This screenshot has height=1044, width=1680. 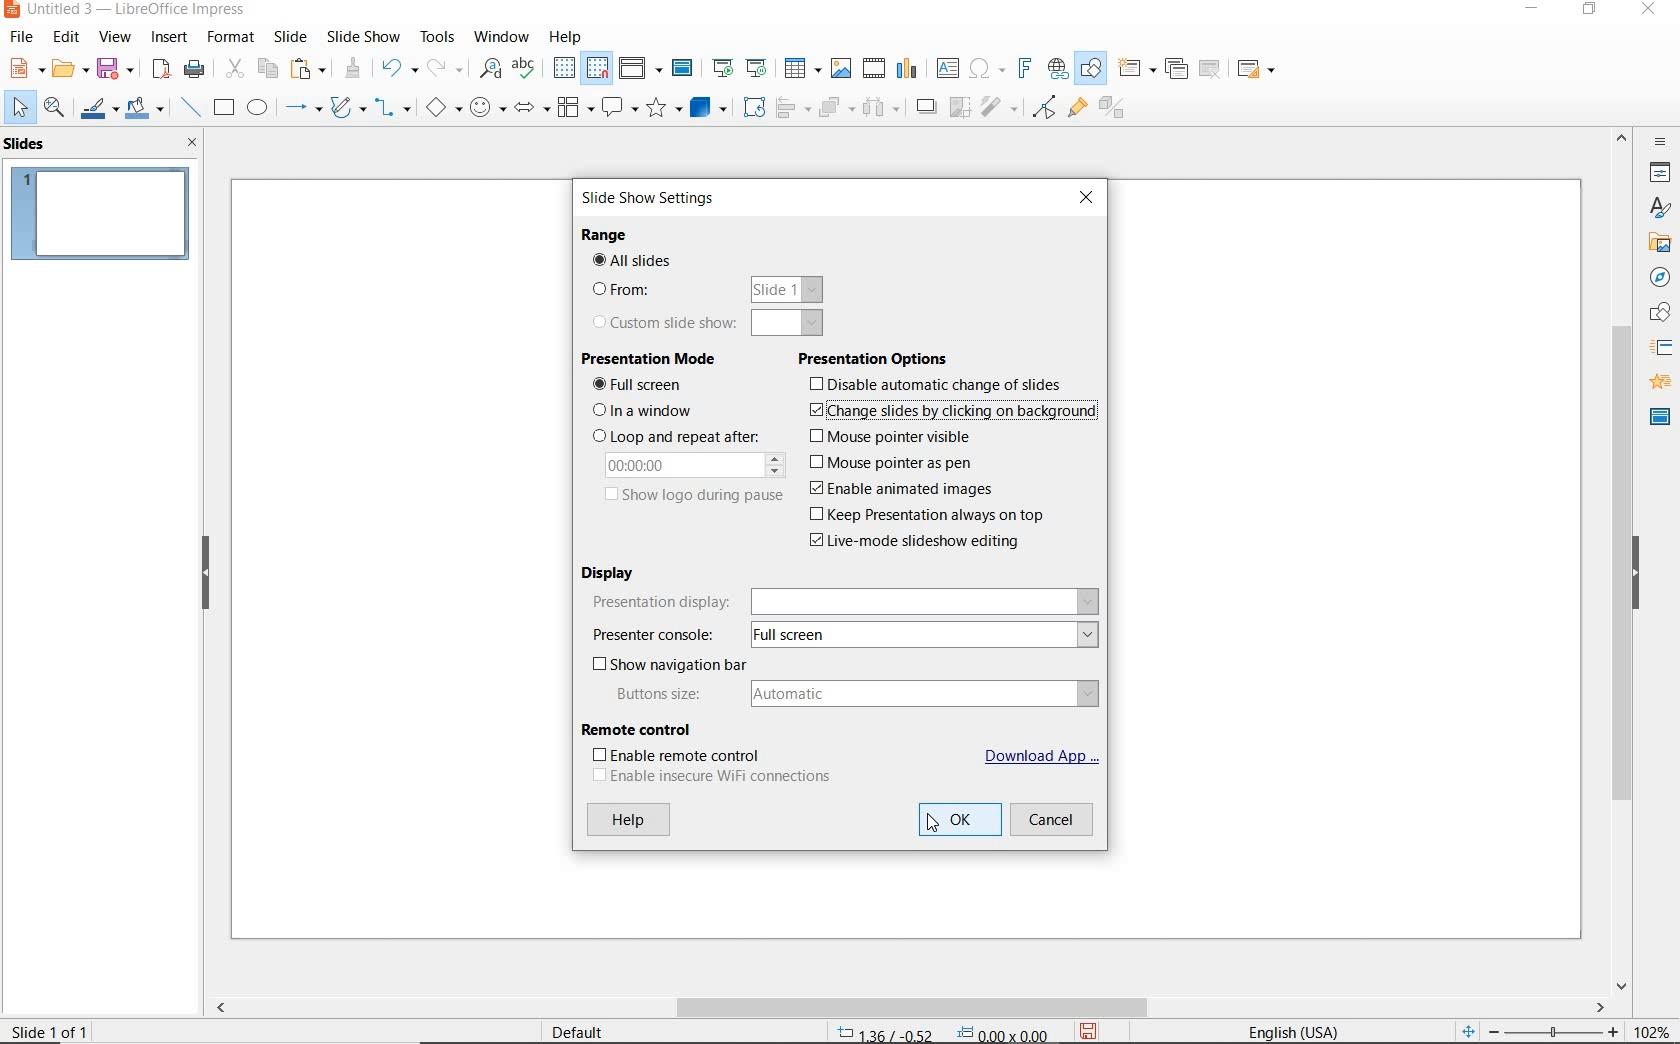 What do you see at coordinates (525, 69) in the screenshot?
I see `SPELLING` at bounding box center [525, 69].